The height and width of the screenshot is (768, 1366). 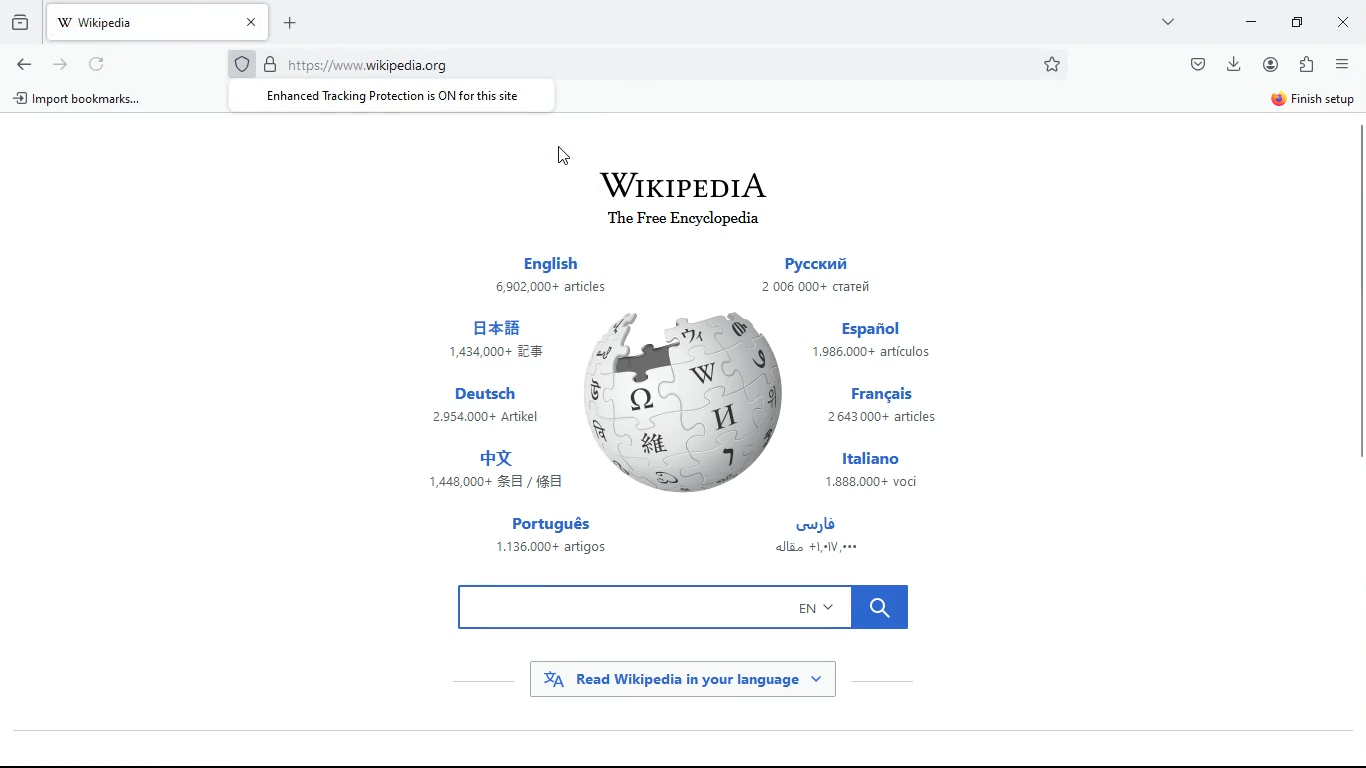 What do you see at coordinates (367, 67) in the screenshot?
I see `\ttps:/ www. wikipedia.org` at bounding box center [367, 67].